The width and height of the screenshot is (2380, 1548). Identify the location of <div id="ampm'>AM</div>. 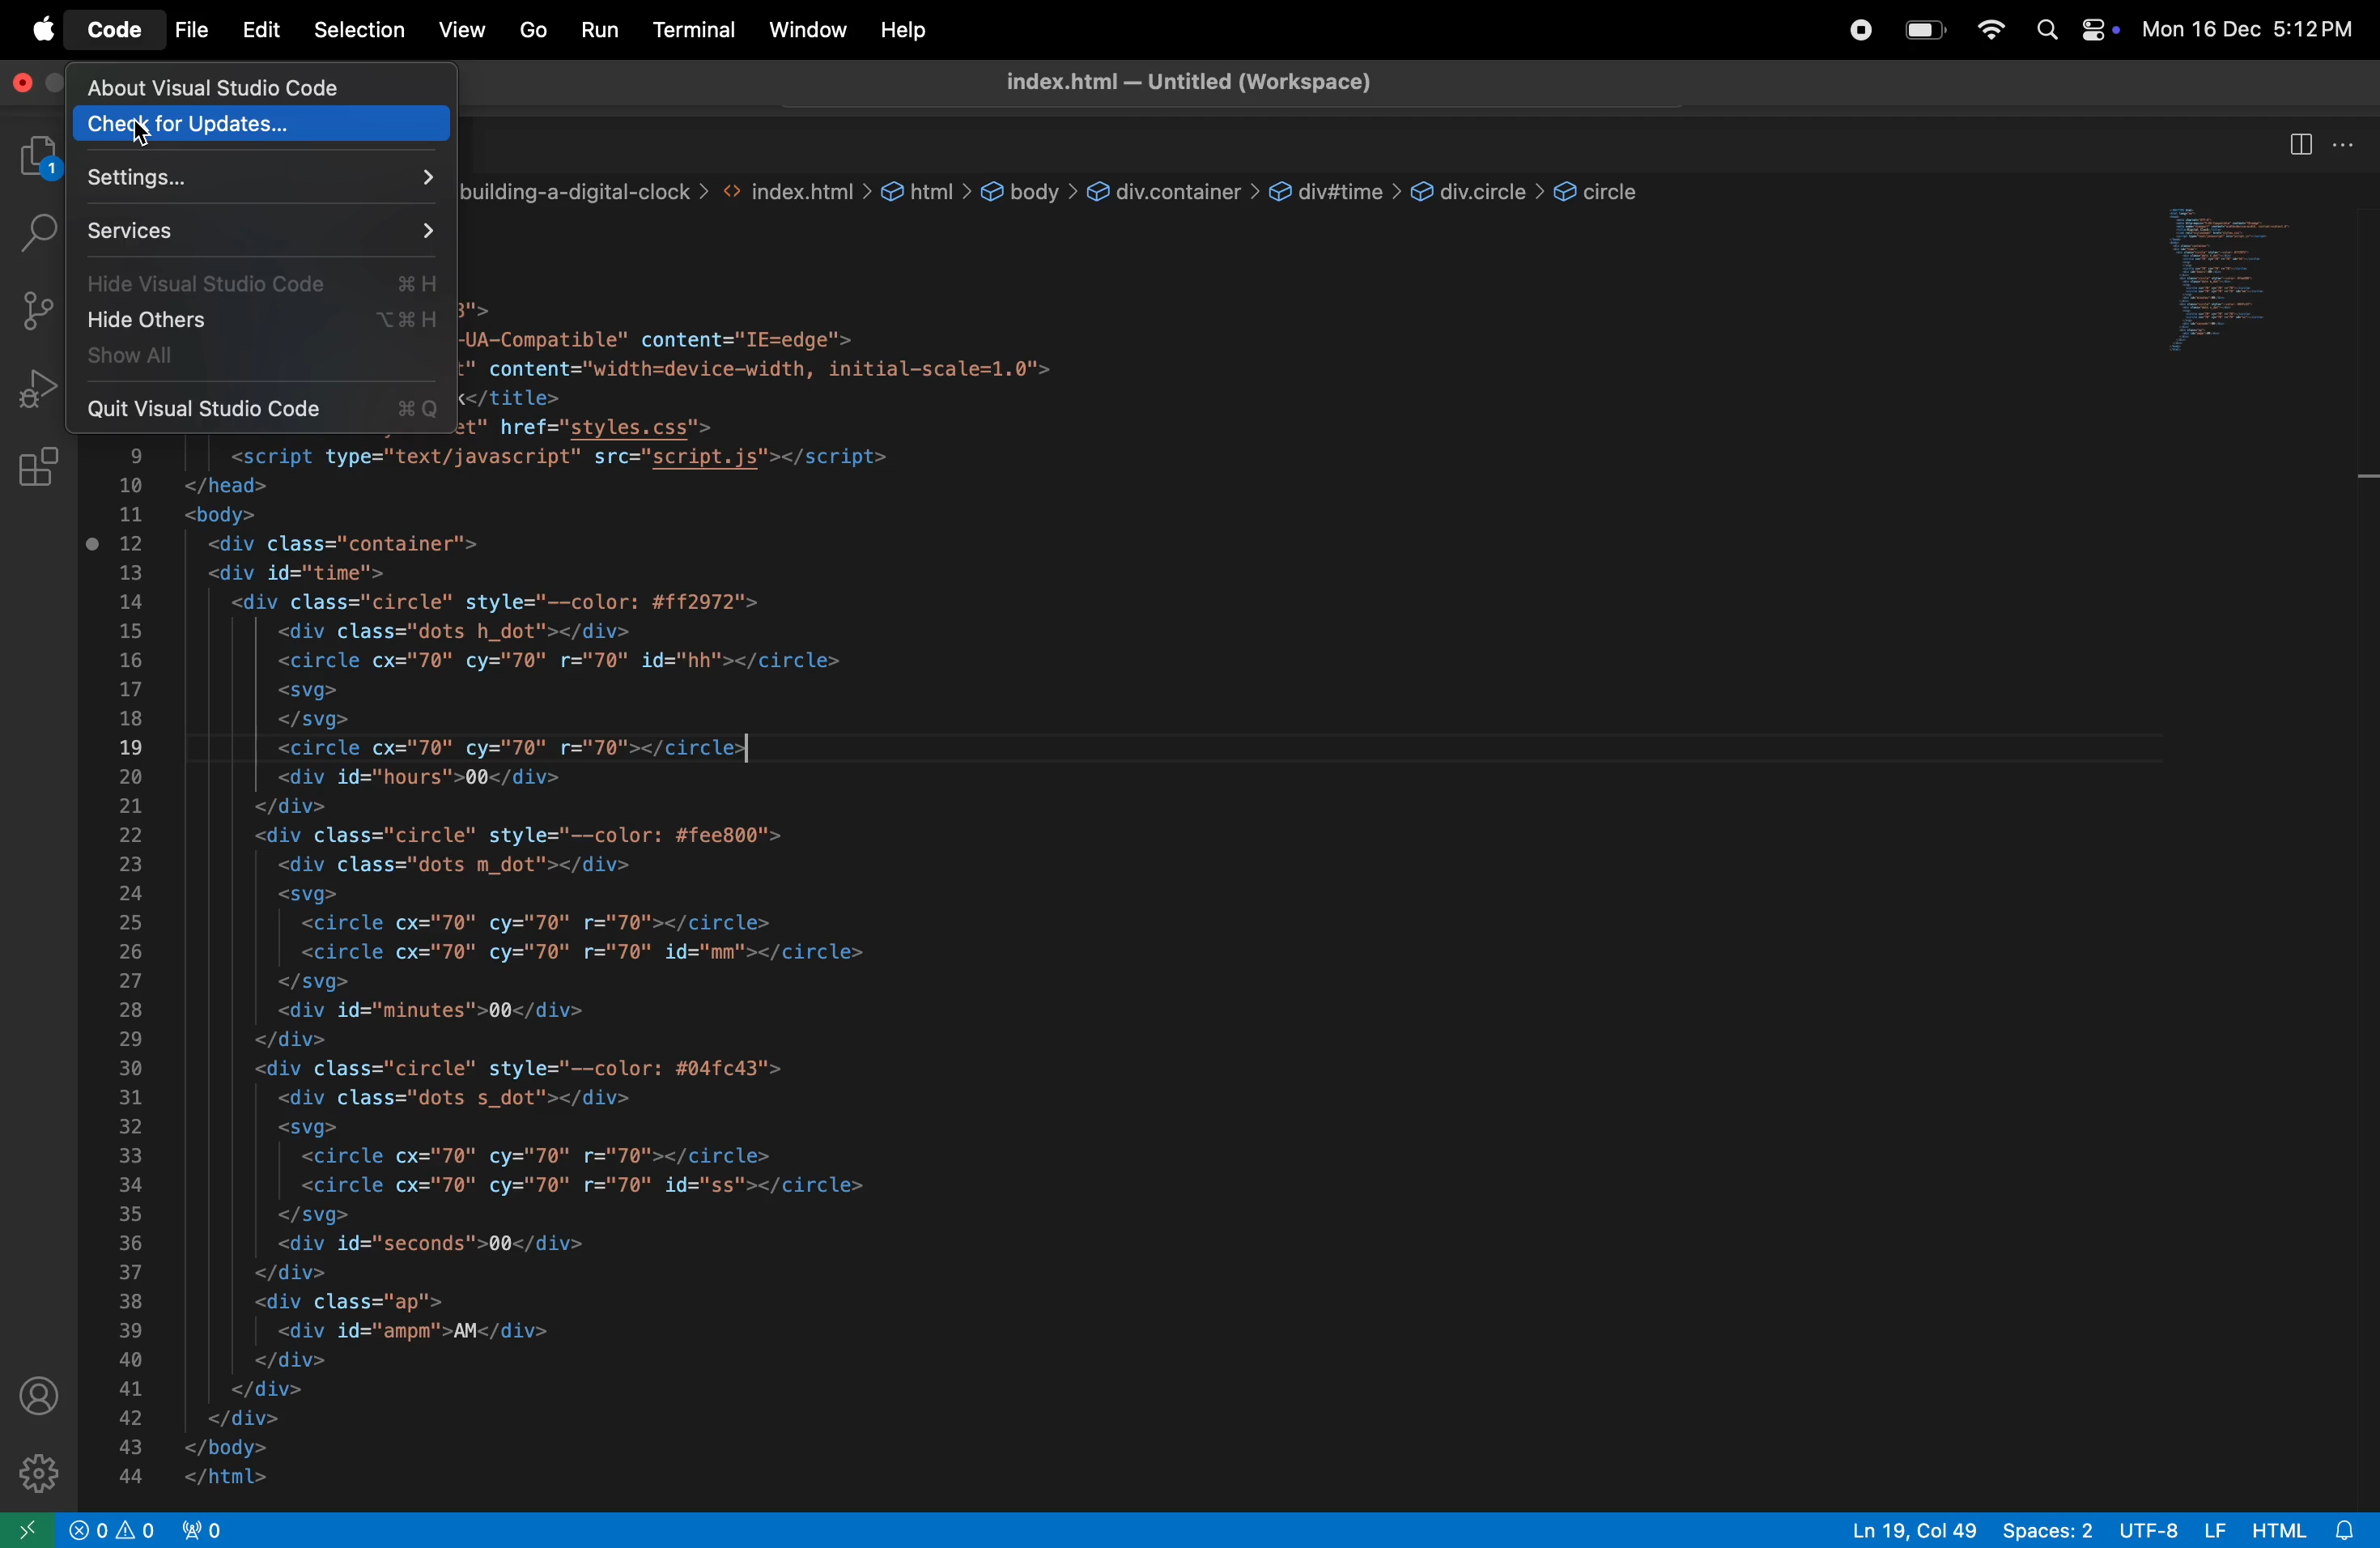
(420, 1329).